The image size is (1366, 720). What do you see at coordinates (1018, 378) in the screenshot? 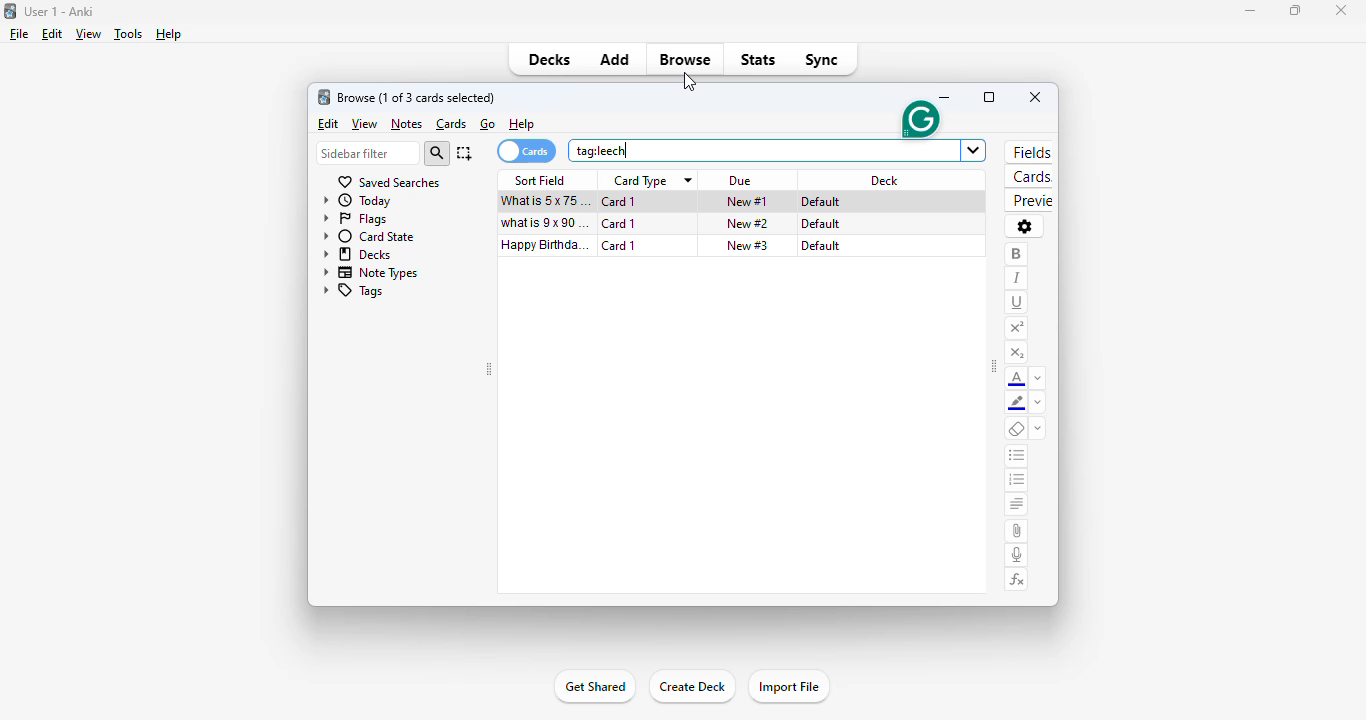
I see `text color` at bounding box center [1018, 378].